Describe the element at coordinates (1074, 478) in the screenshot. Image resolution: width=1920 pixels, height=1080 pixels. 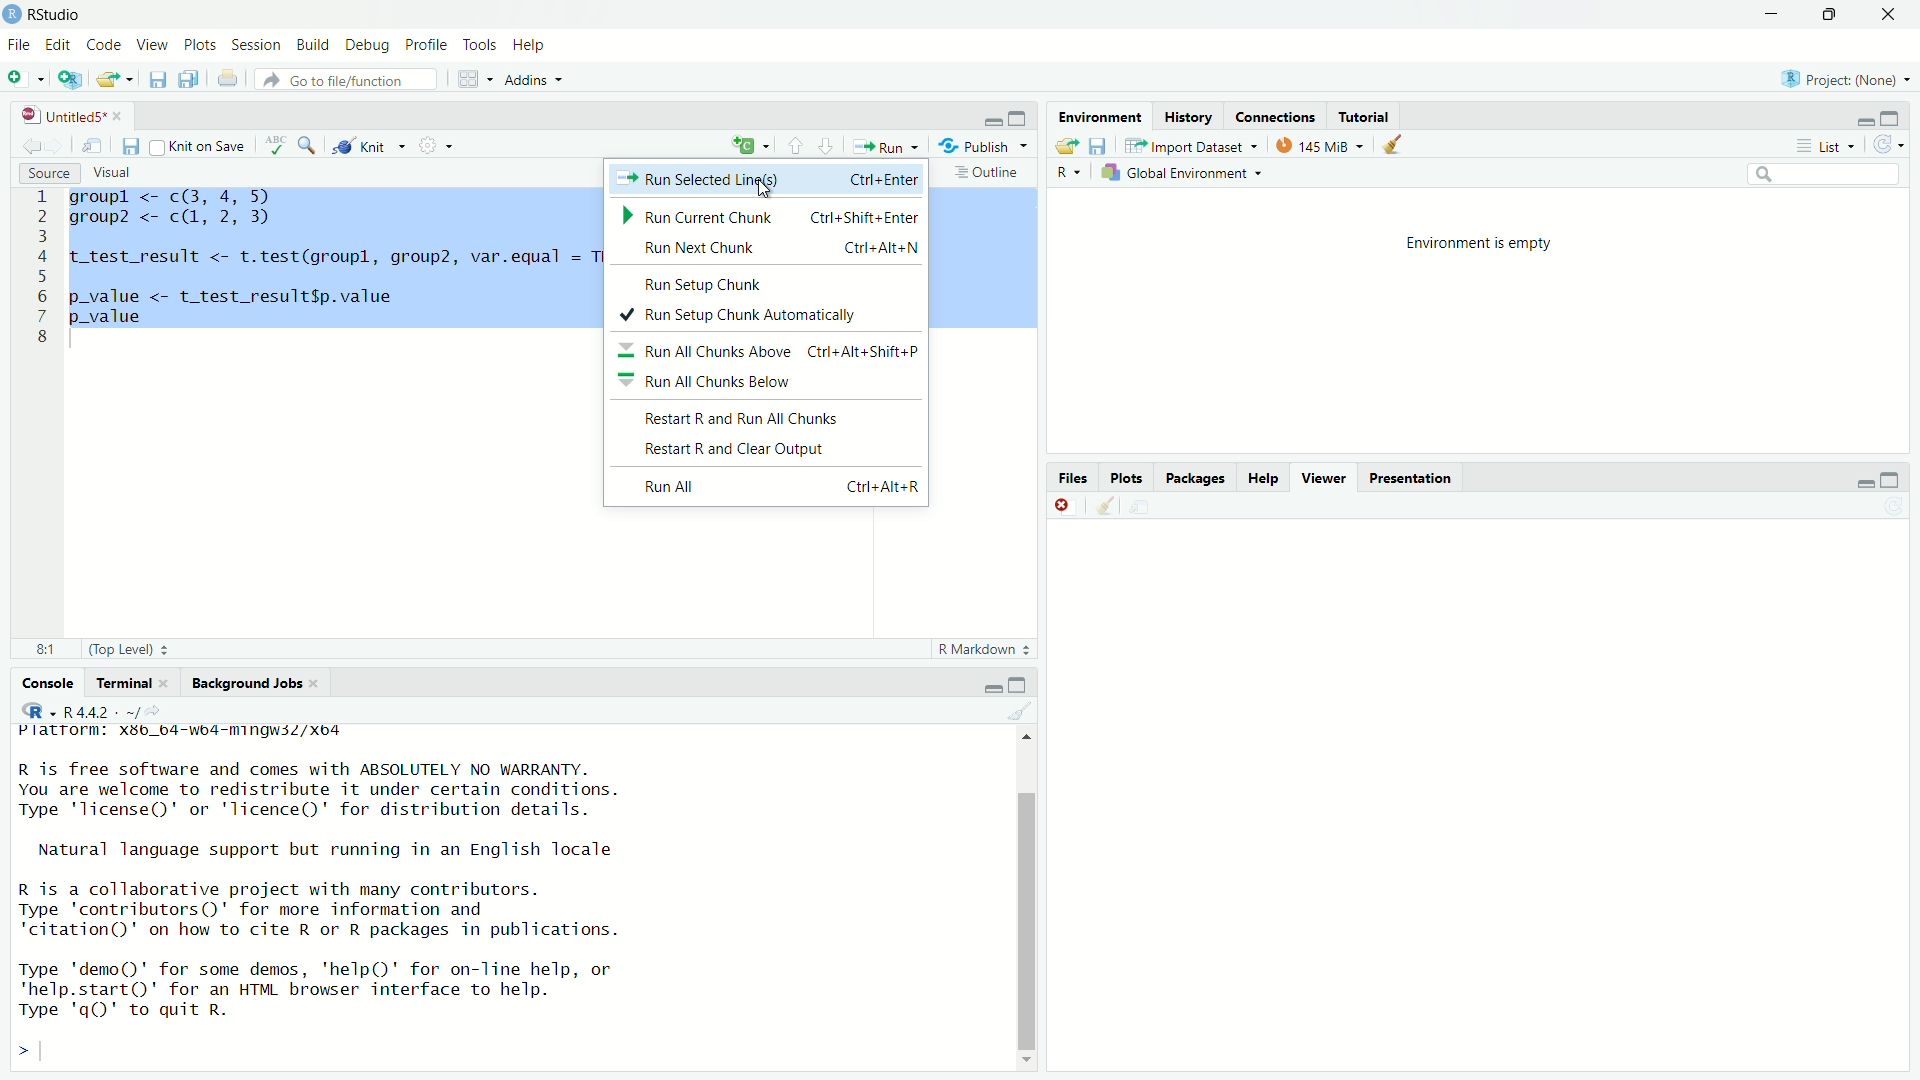
I see `Files` at that location.